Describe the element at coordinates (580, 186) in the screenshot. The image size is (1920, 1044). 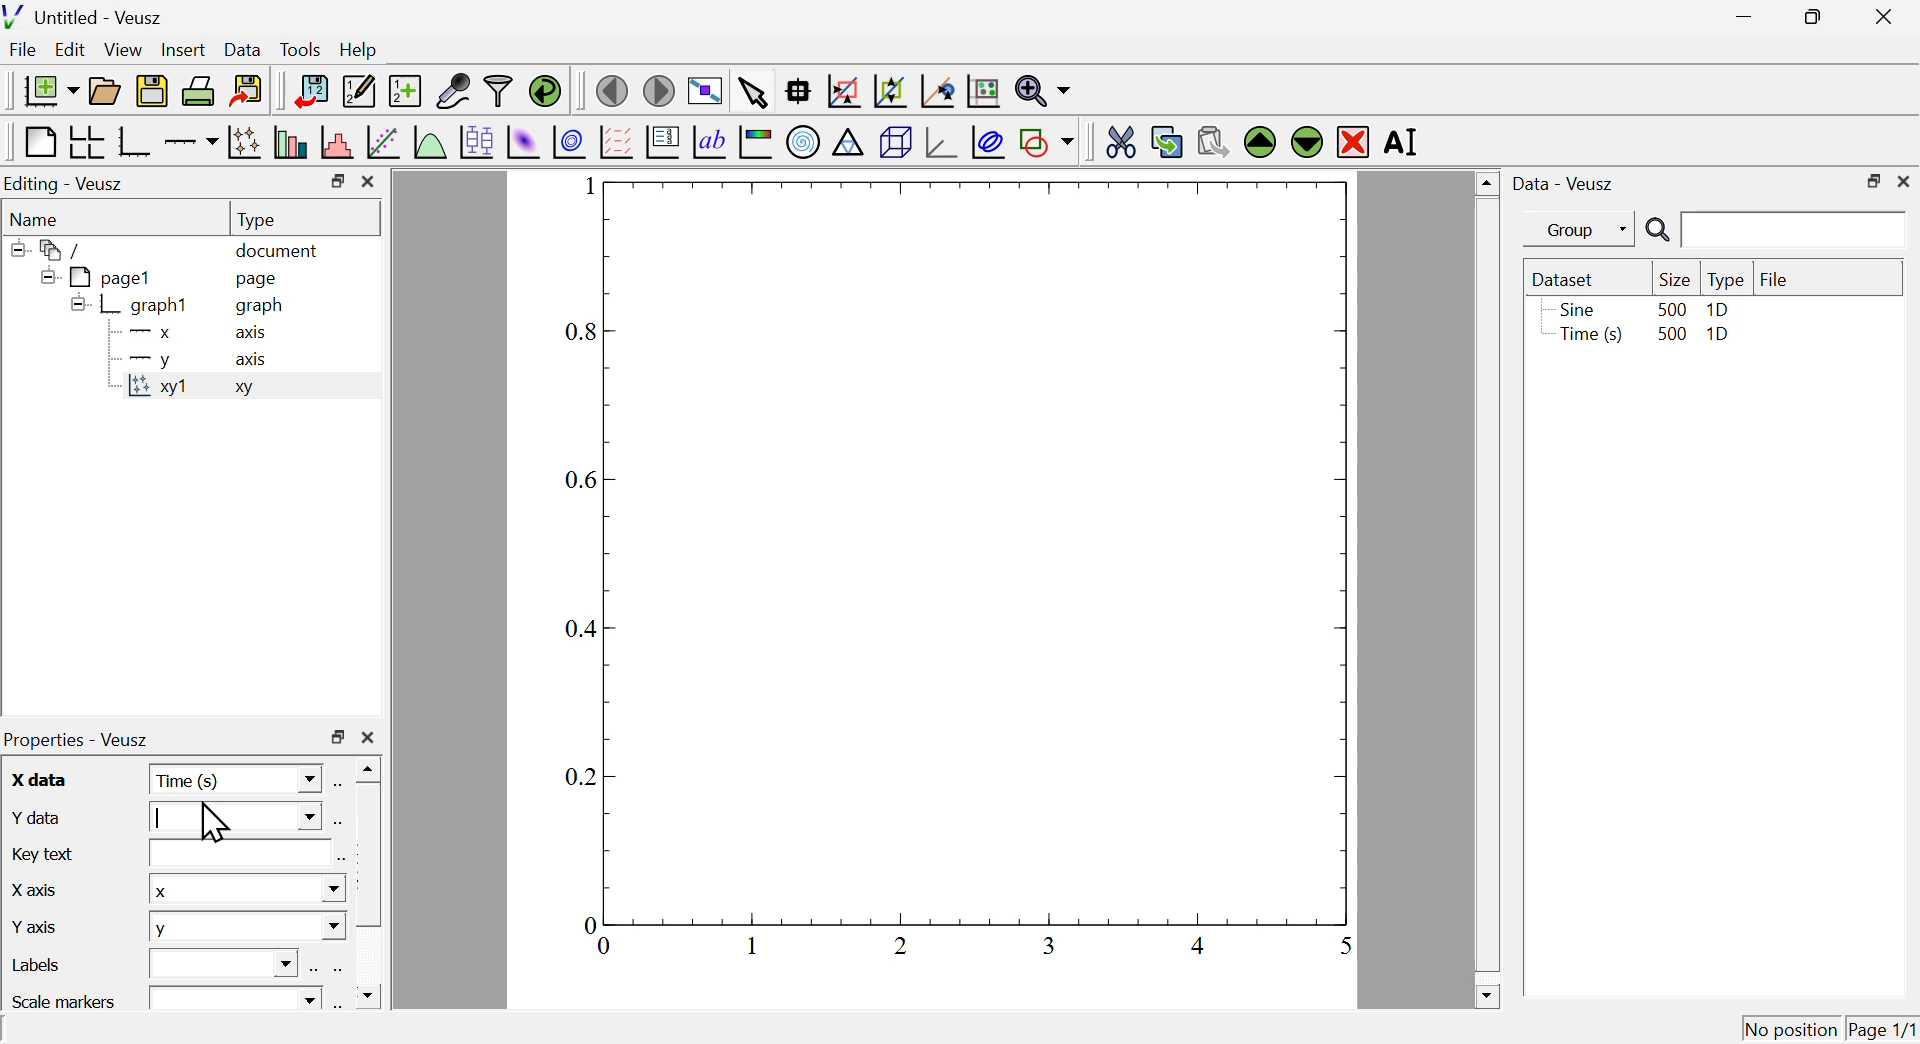
I see `1` at that location.